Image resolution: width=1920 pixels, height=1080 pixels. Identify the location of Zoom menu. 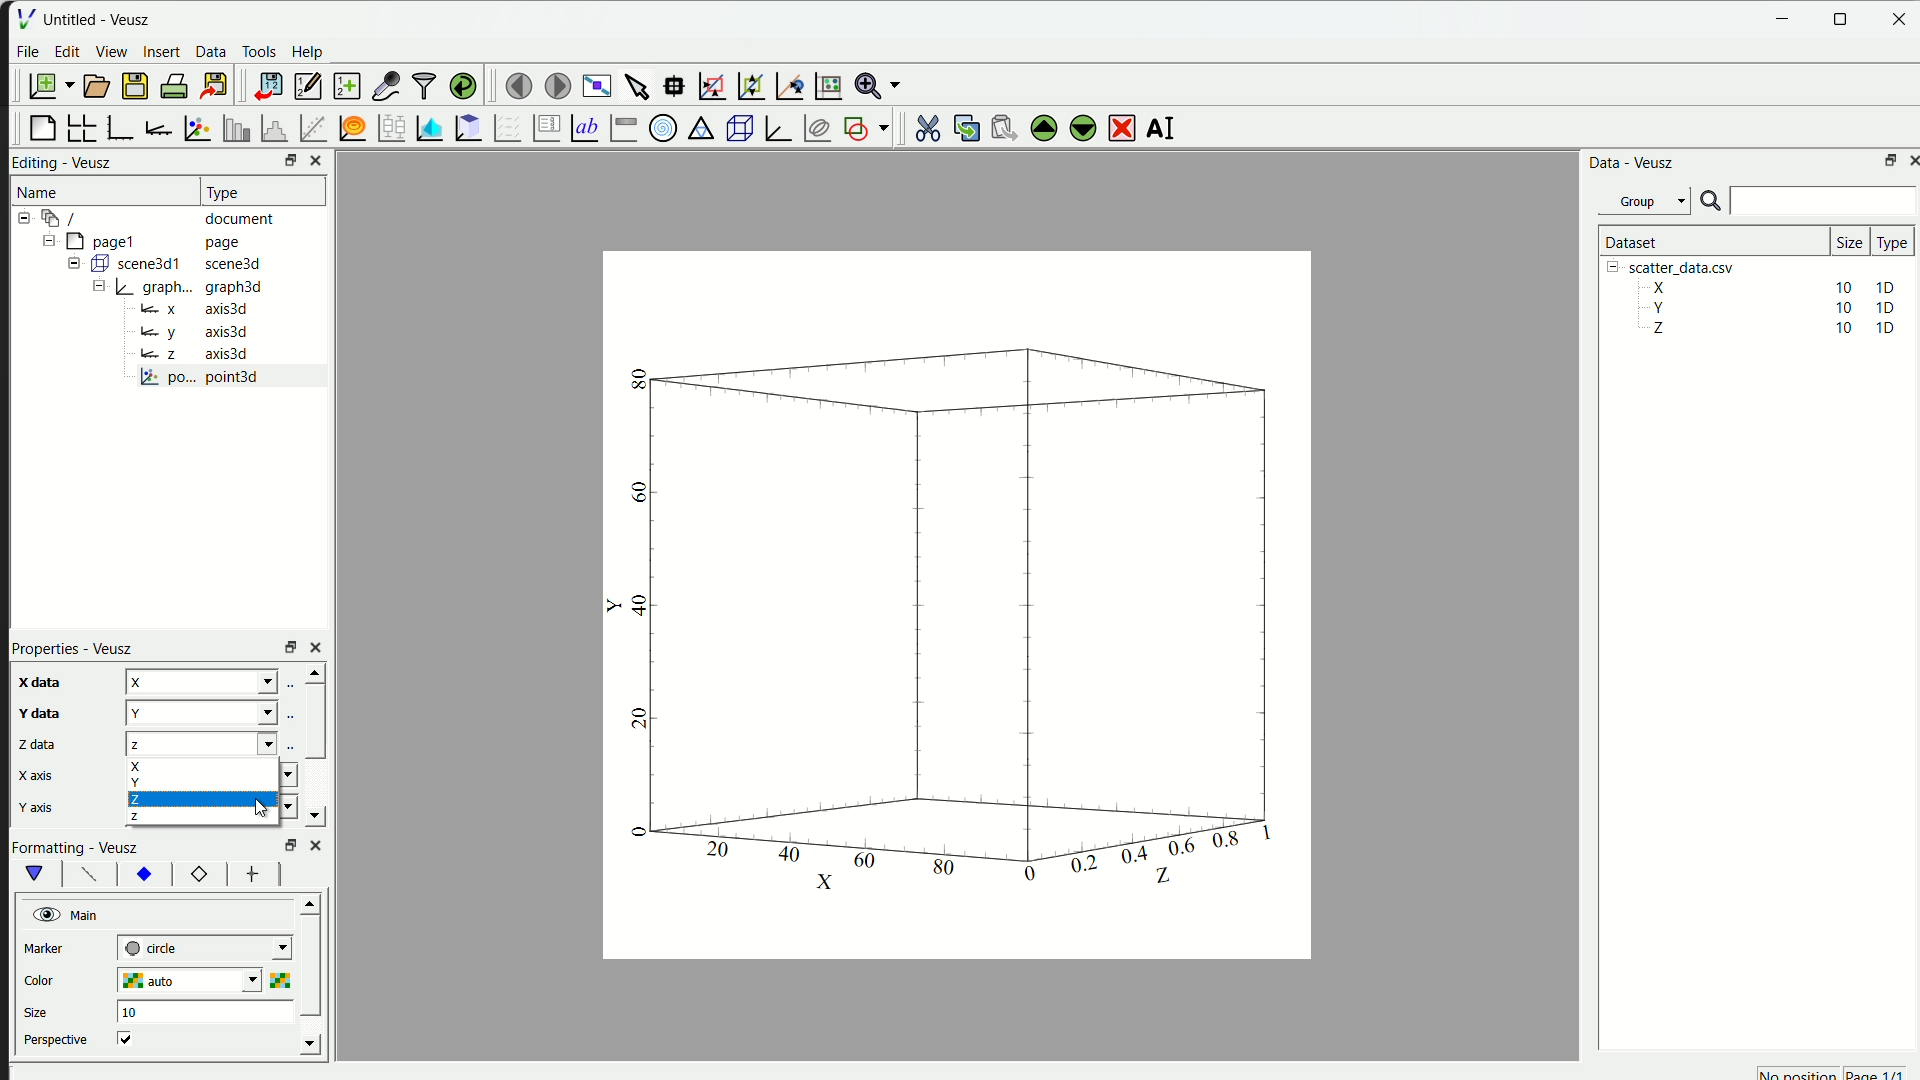
(876, 85).